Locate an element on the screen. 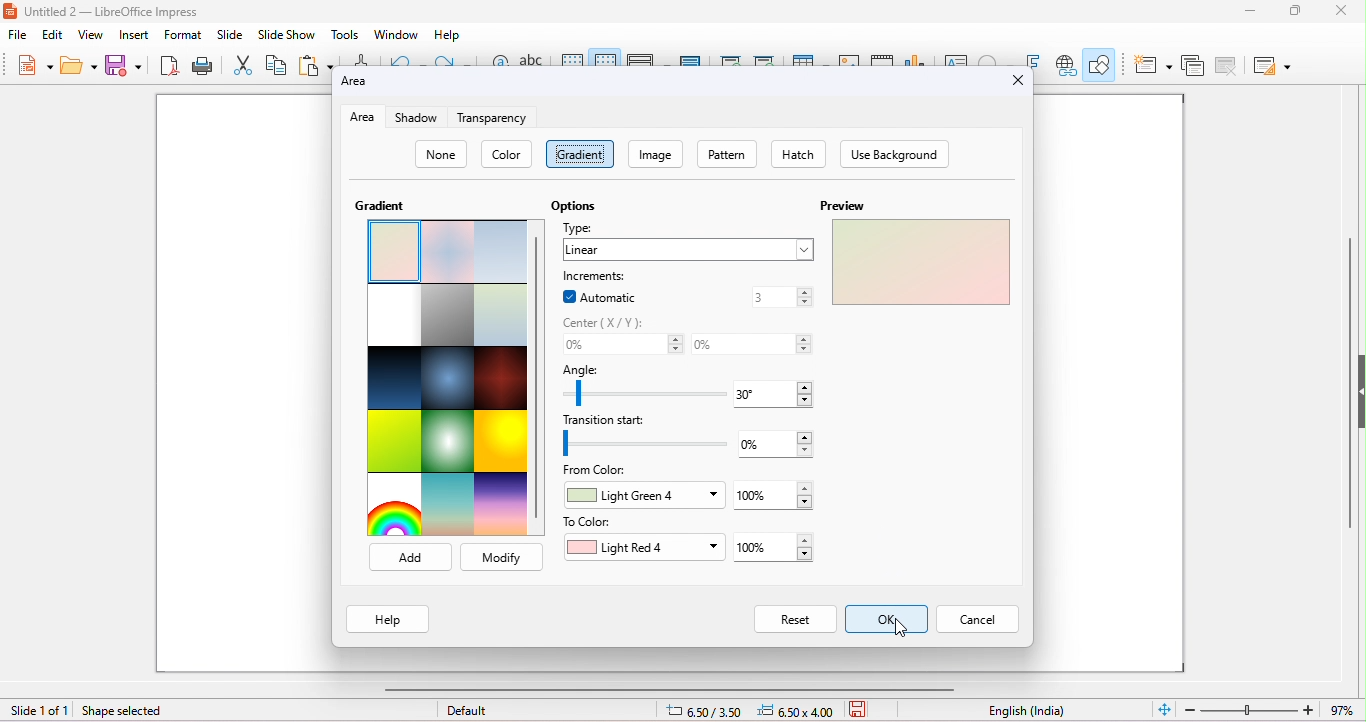 This screenshot has width=1366, height=722. from color selection is located at coordinates (644, 496).